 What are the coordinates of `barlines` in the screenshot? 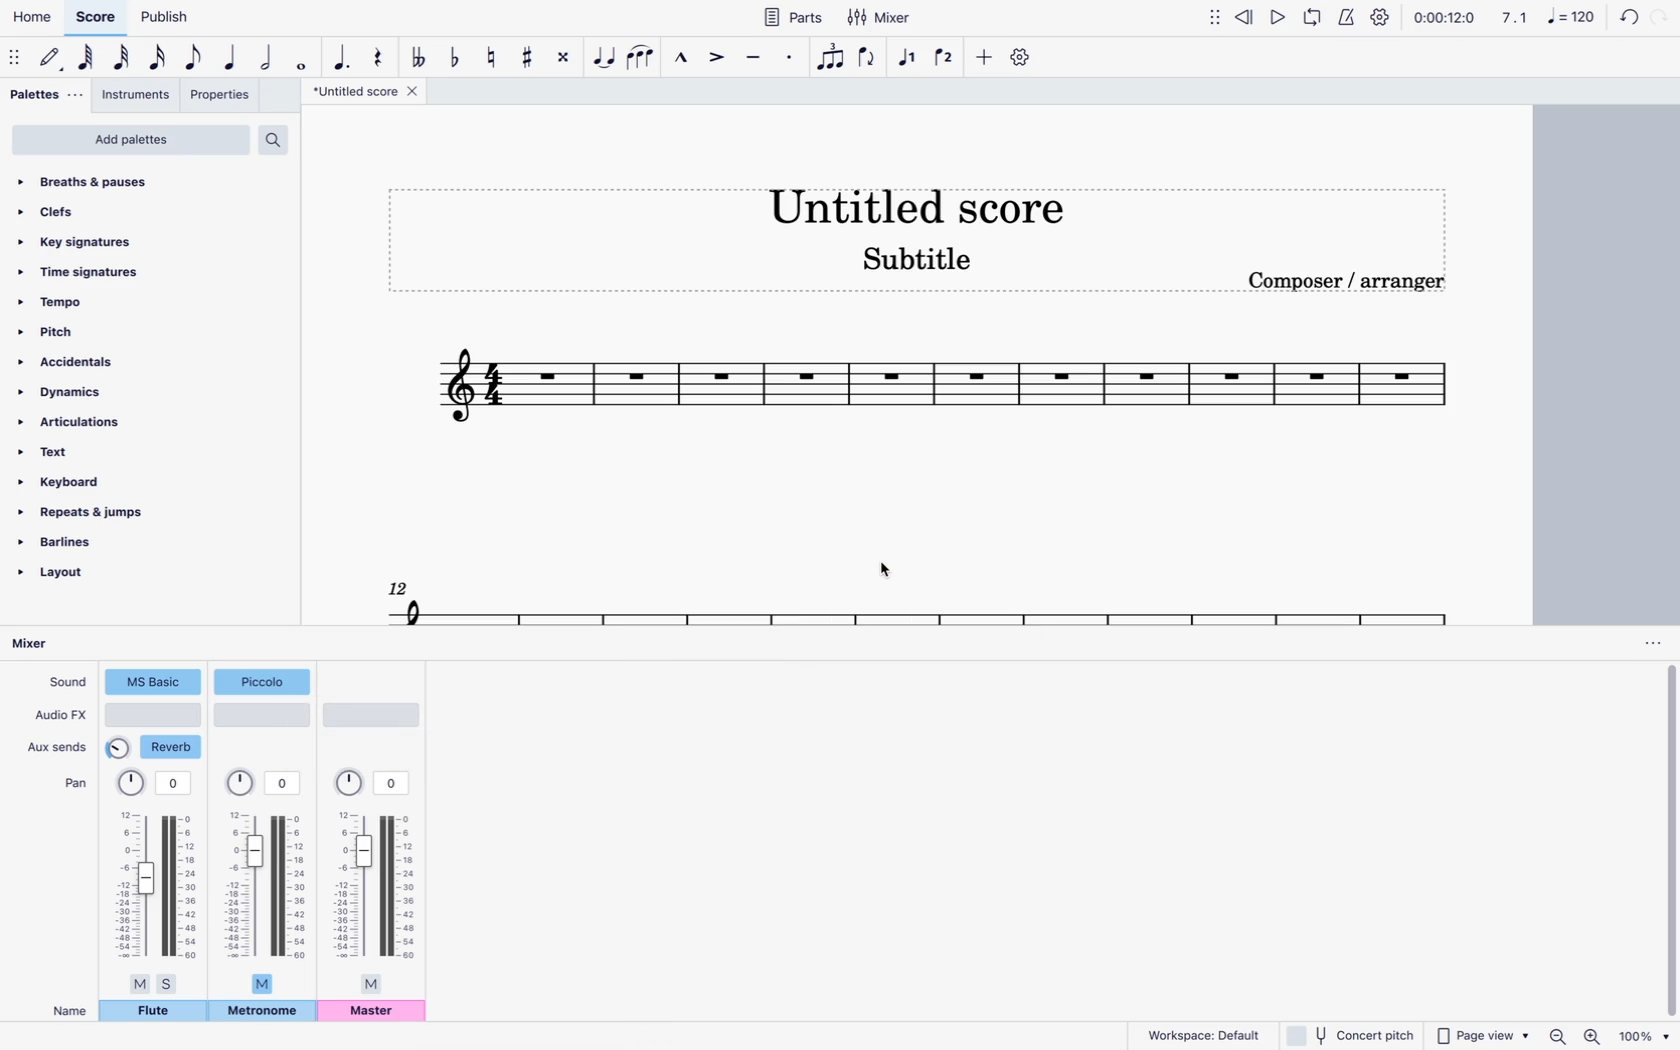 It's located at (95, 541).